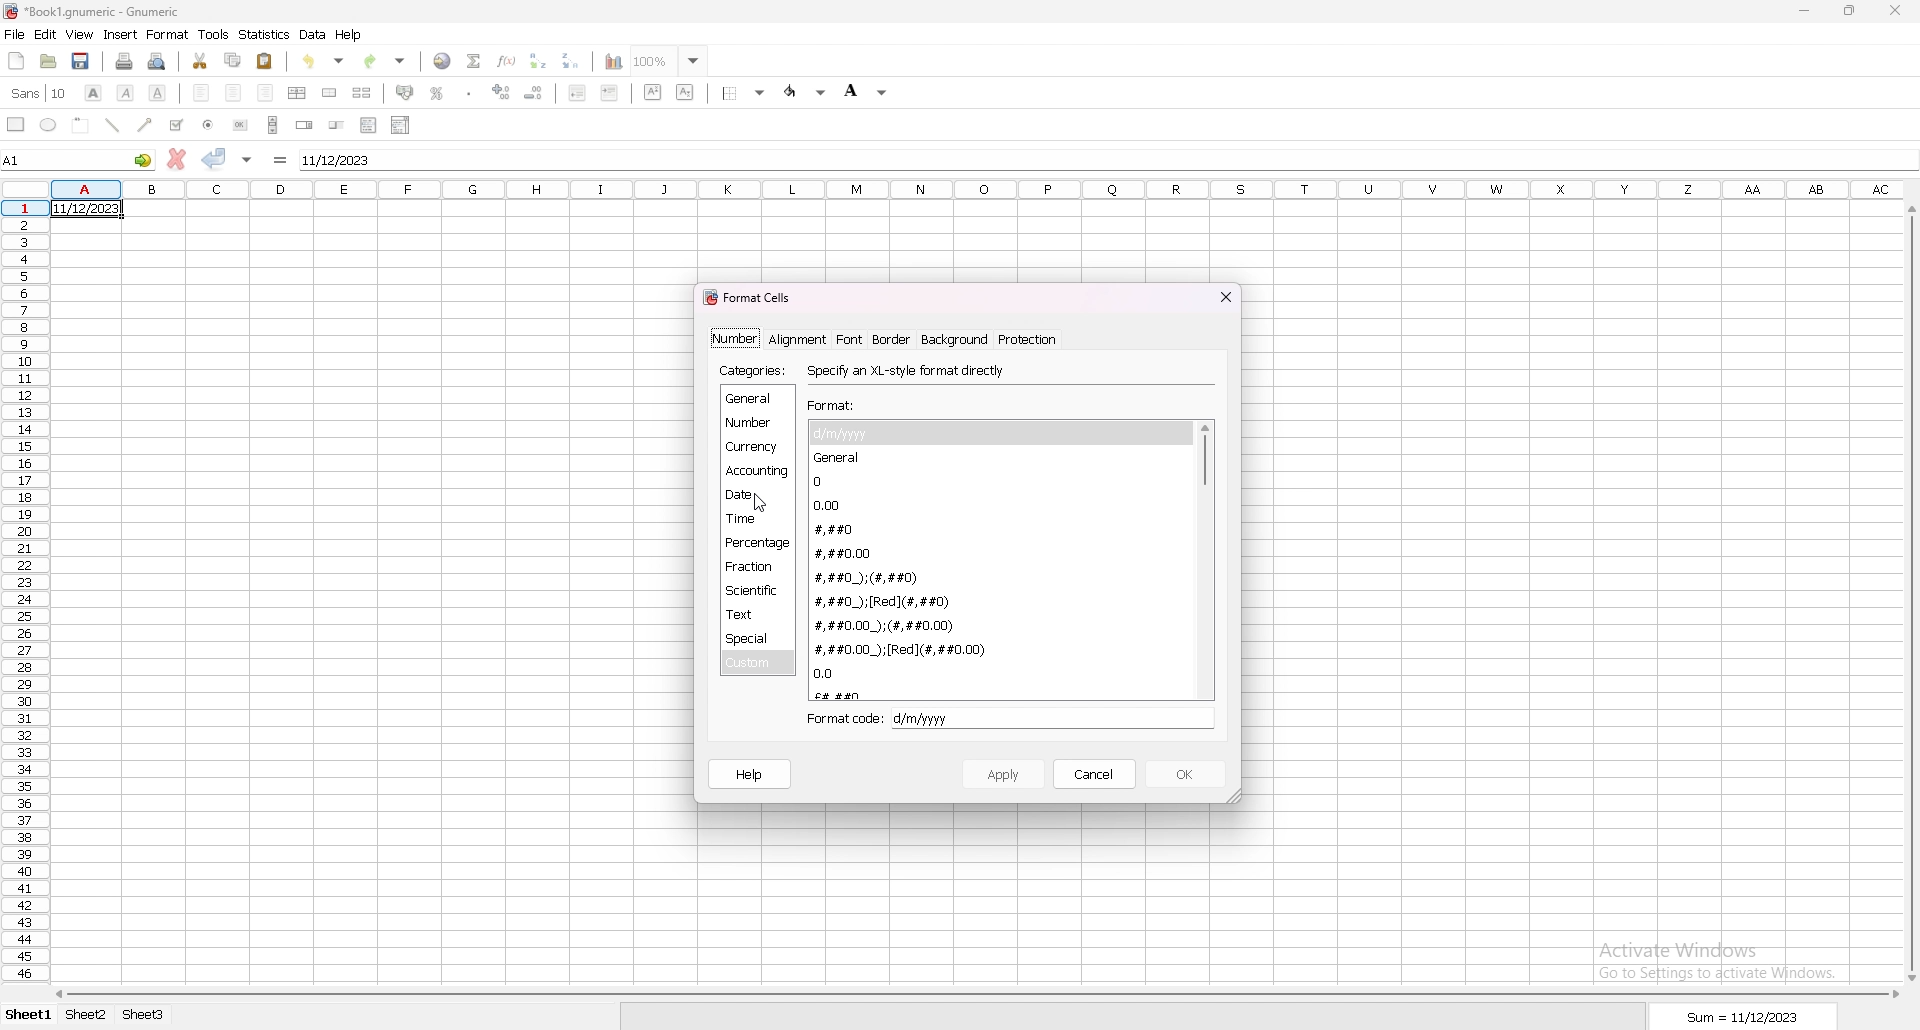 The image size is (1920, 1030). What do you see at coordinates (306, 125) in the screenshot?
I see `spin button` at bounding box center [306, 125].